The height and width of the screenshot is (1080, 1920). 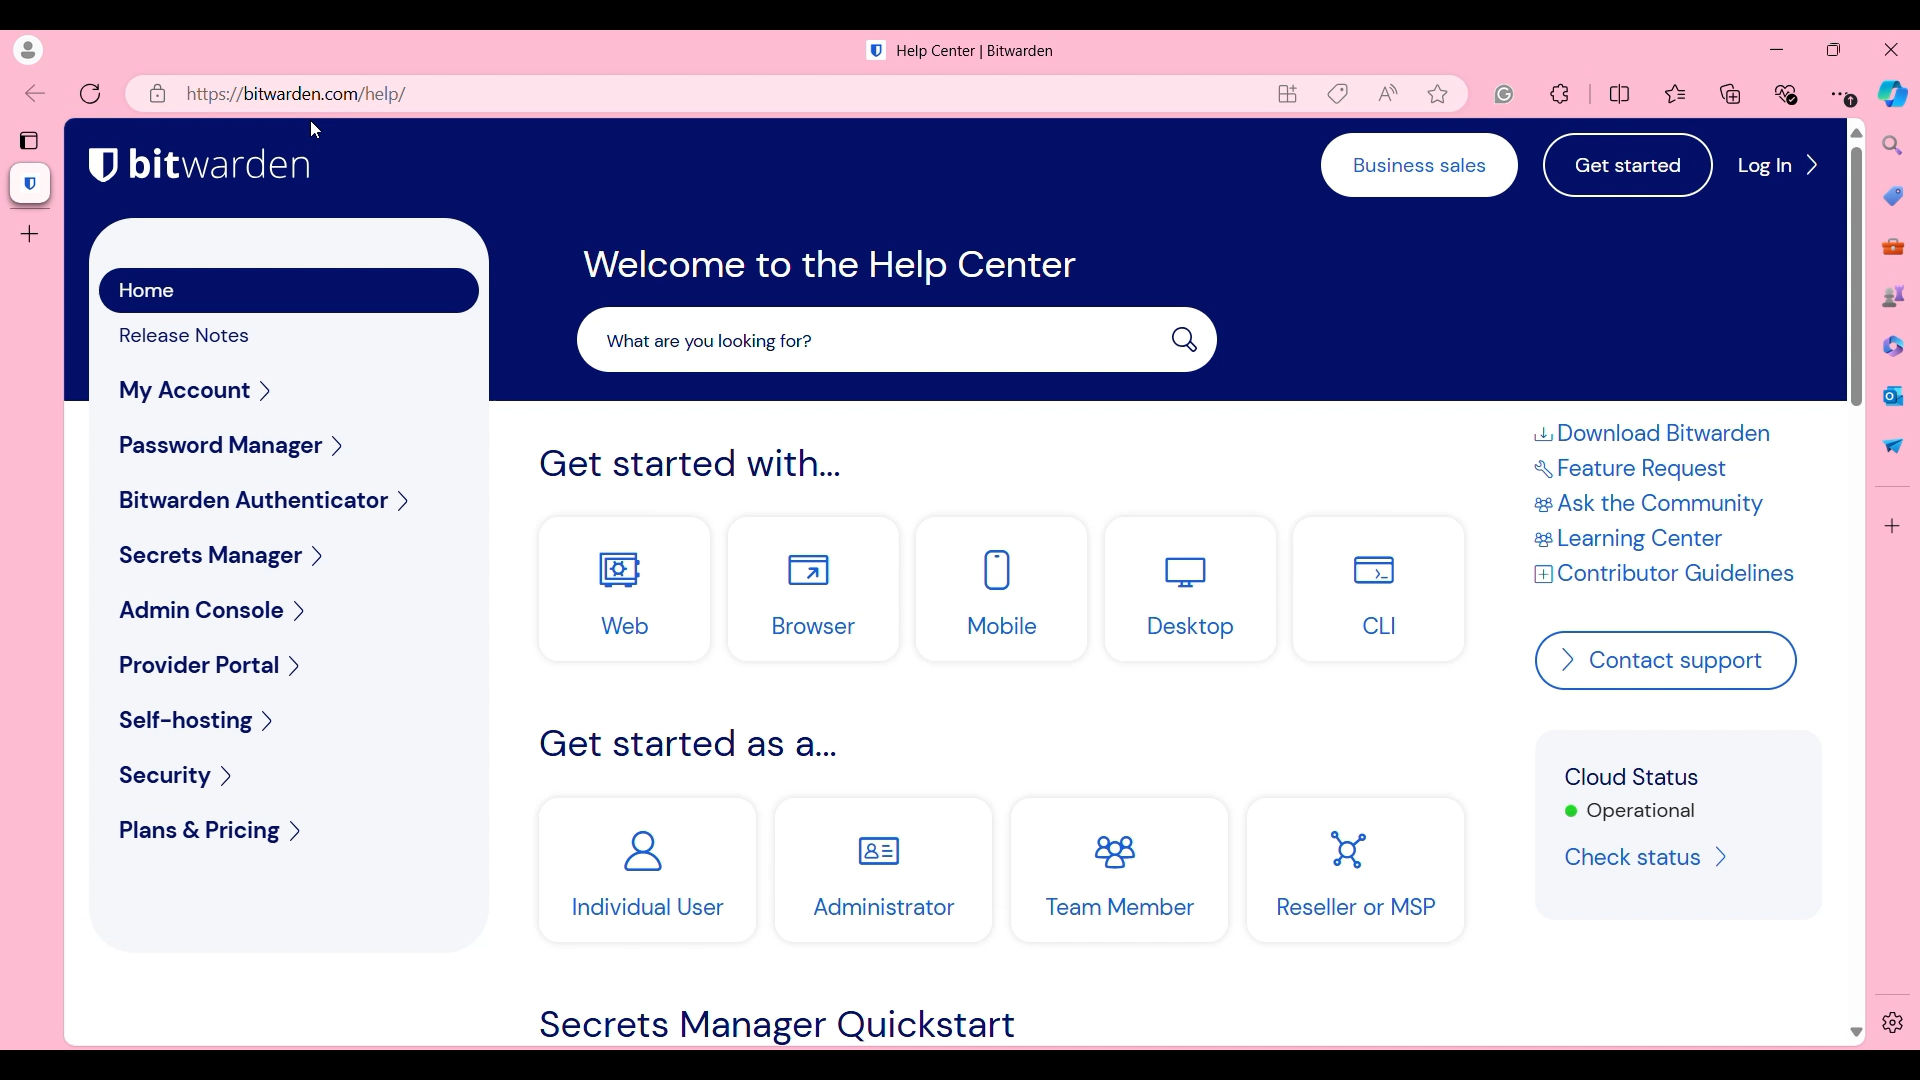 I want to click on Current account, so click(x=27, y=50).